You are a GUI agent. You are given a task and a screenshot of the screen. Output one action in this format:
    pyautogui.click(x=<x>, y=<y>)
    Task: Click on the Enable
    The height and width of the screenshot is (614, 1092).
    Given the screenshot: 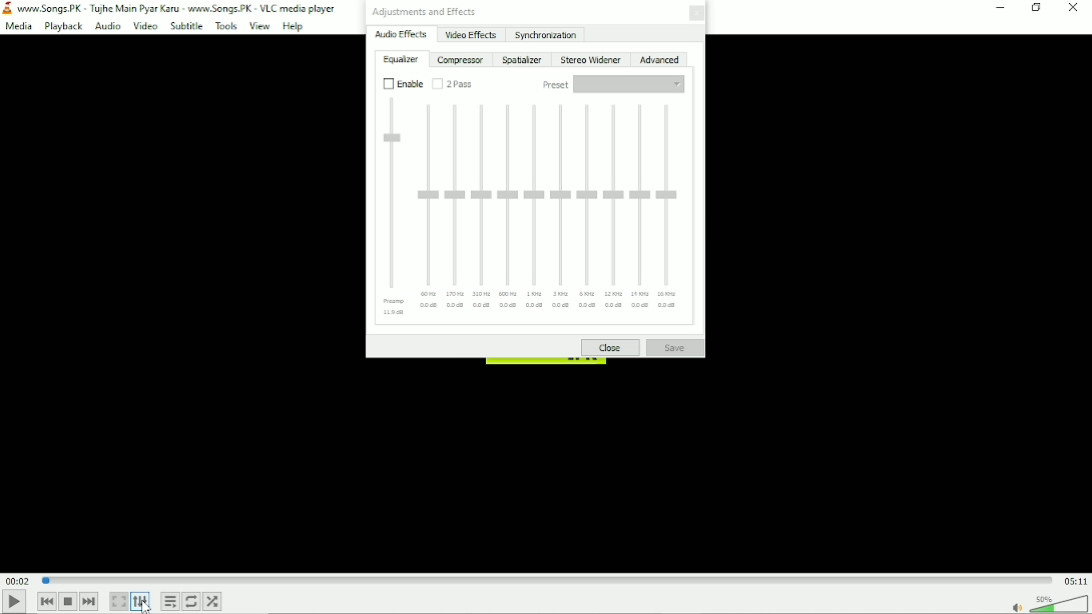 What is the action you would take?
    pyautogui.click(x=397, y=84)
    